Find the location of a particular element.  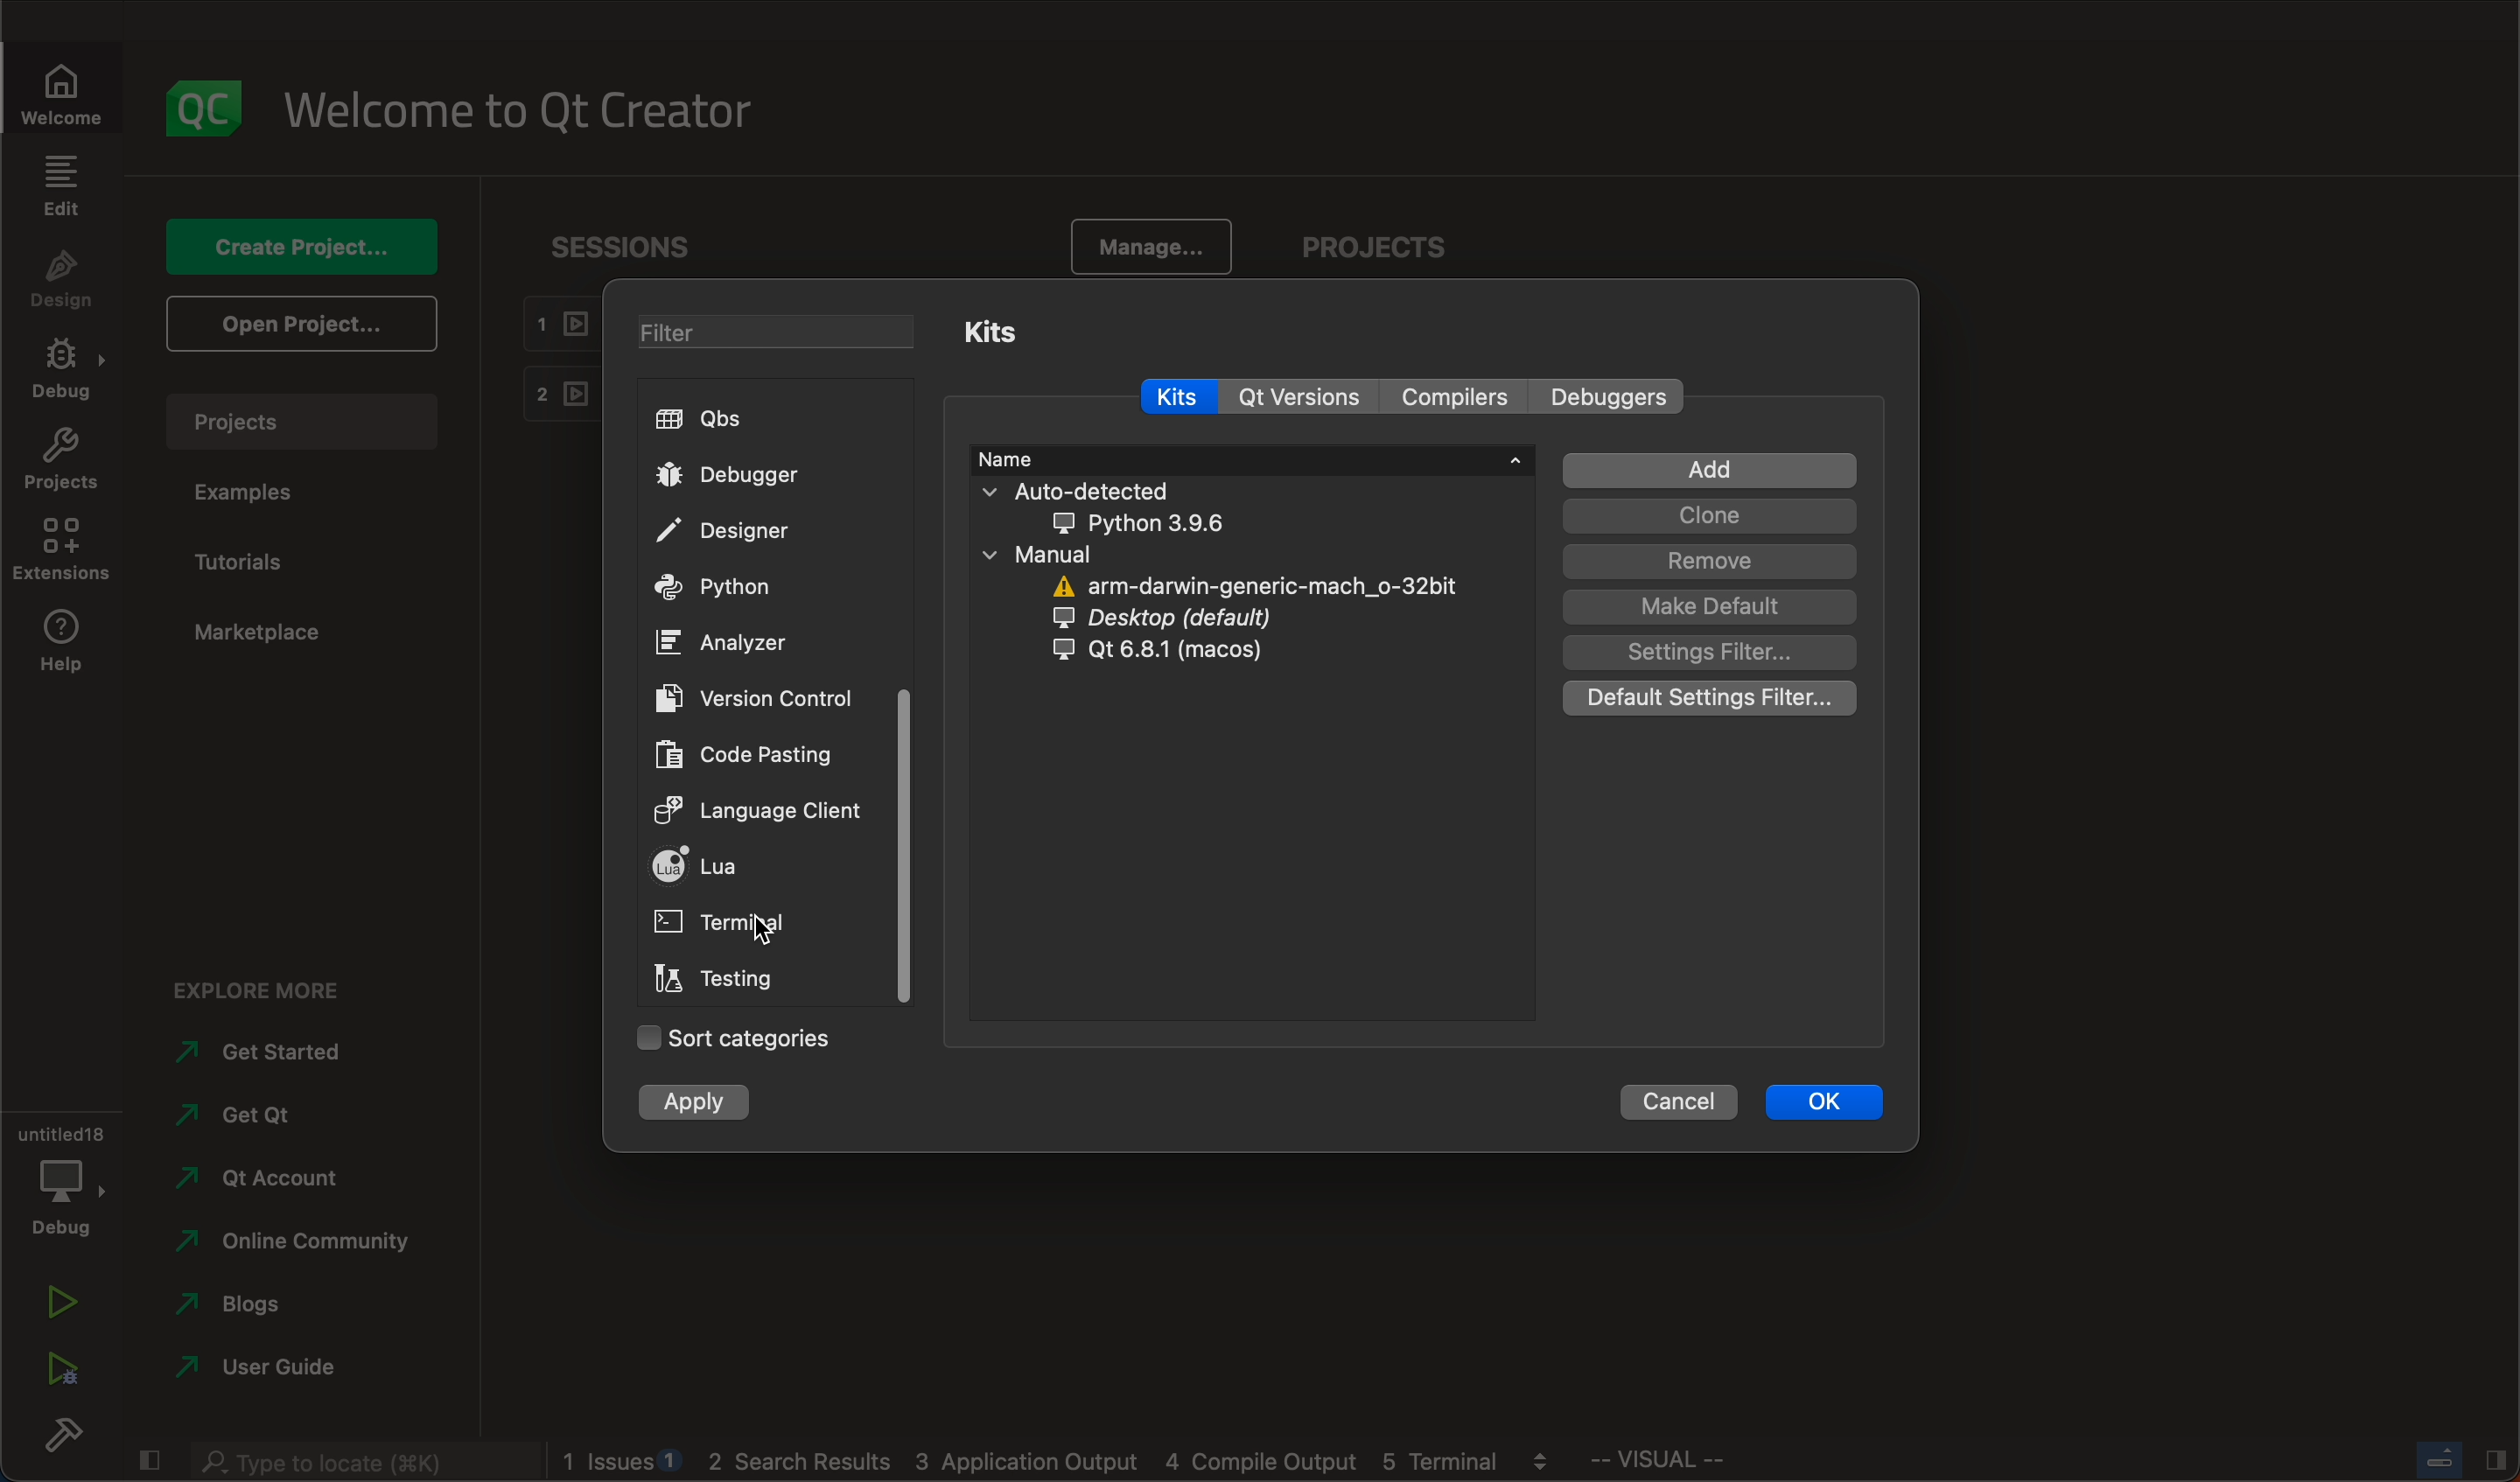

clone is located at coordinates (1710, 516).